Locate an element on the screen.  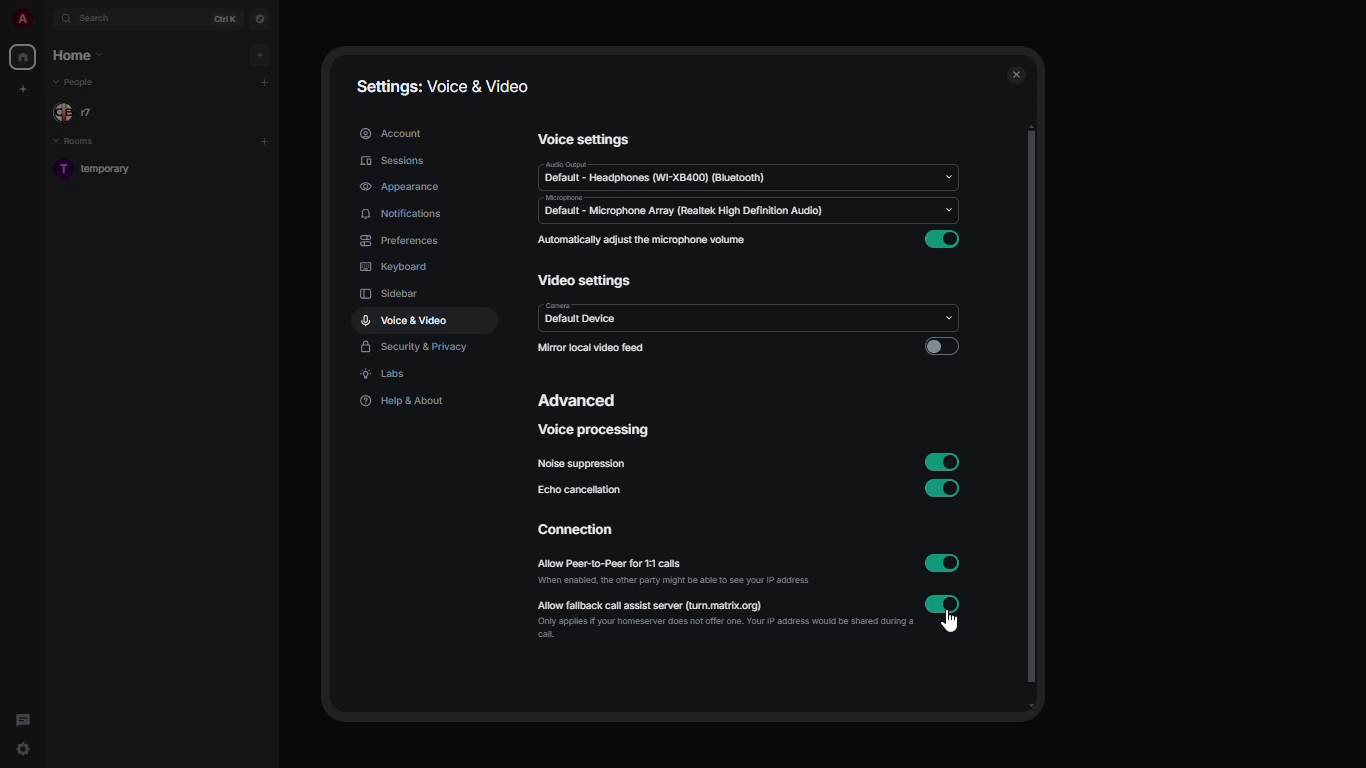
add is located at coordinates (258, 54).